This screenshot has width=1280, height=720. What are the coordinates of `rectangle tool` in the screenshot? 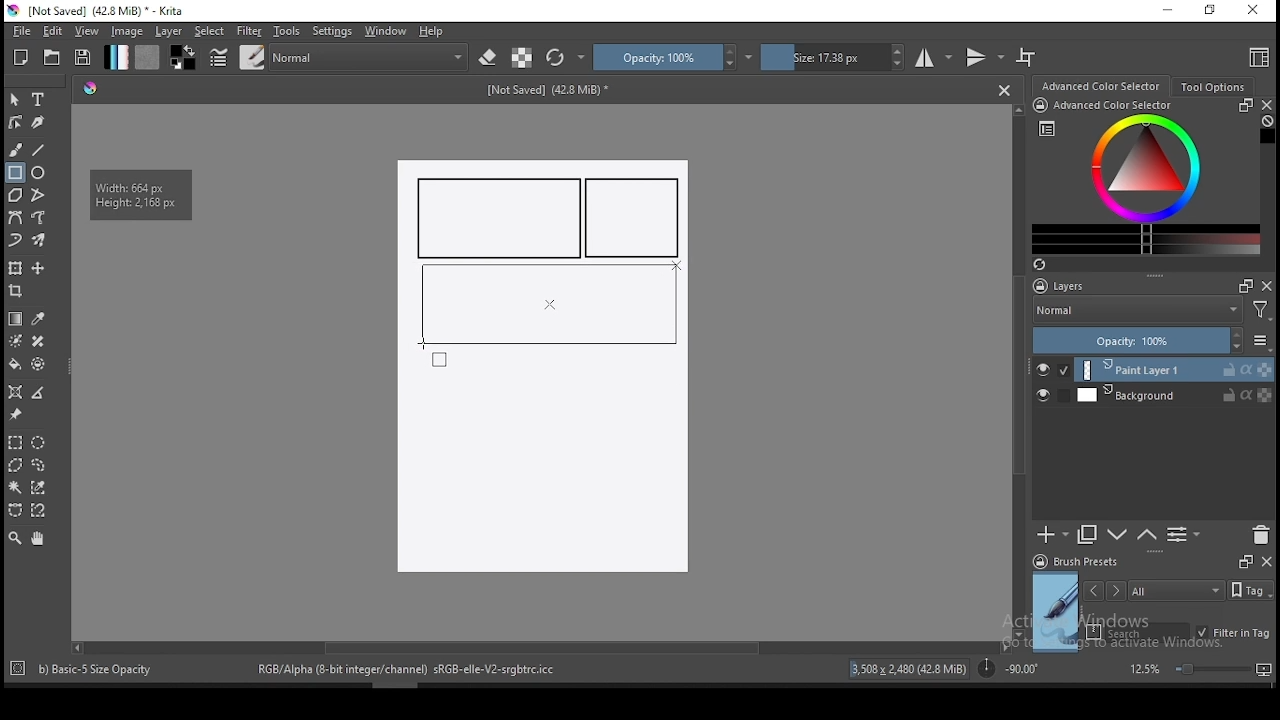 It's located at (15, 173).